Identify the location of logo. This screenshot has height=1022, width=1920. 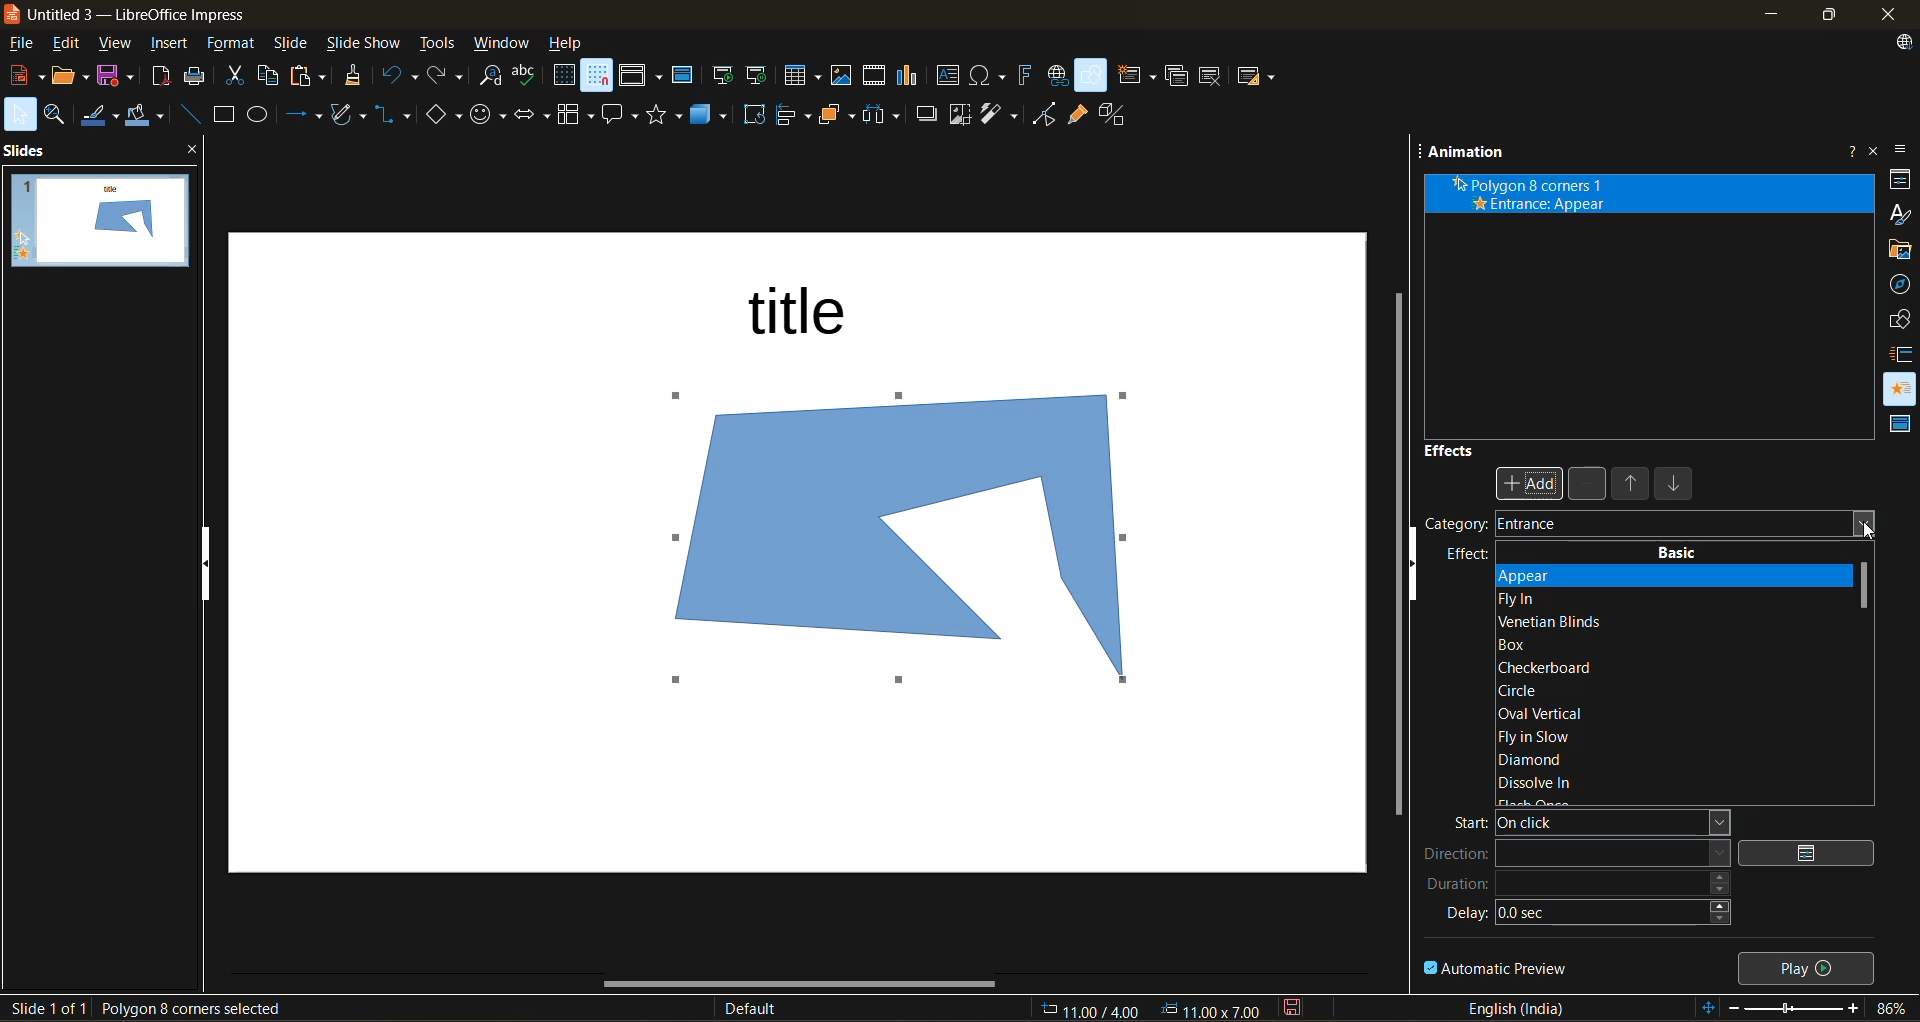
(12, 15).